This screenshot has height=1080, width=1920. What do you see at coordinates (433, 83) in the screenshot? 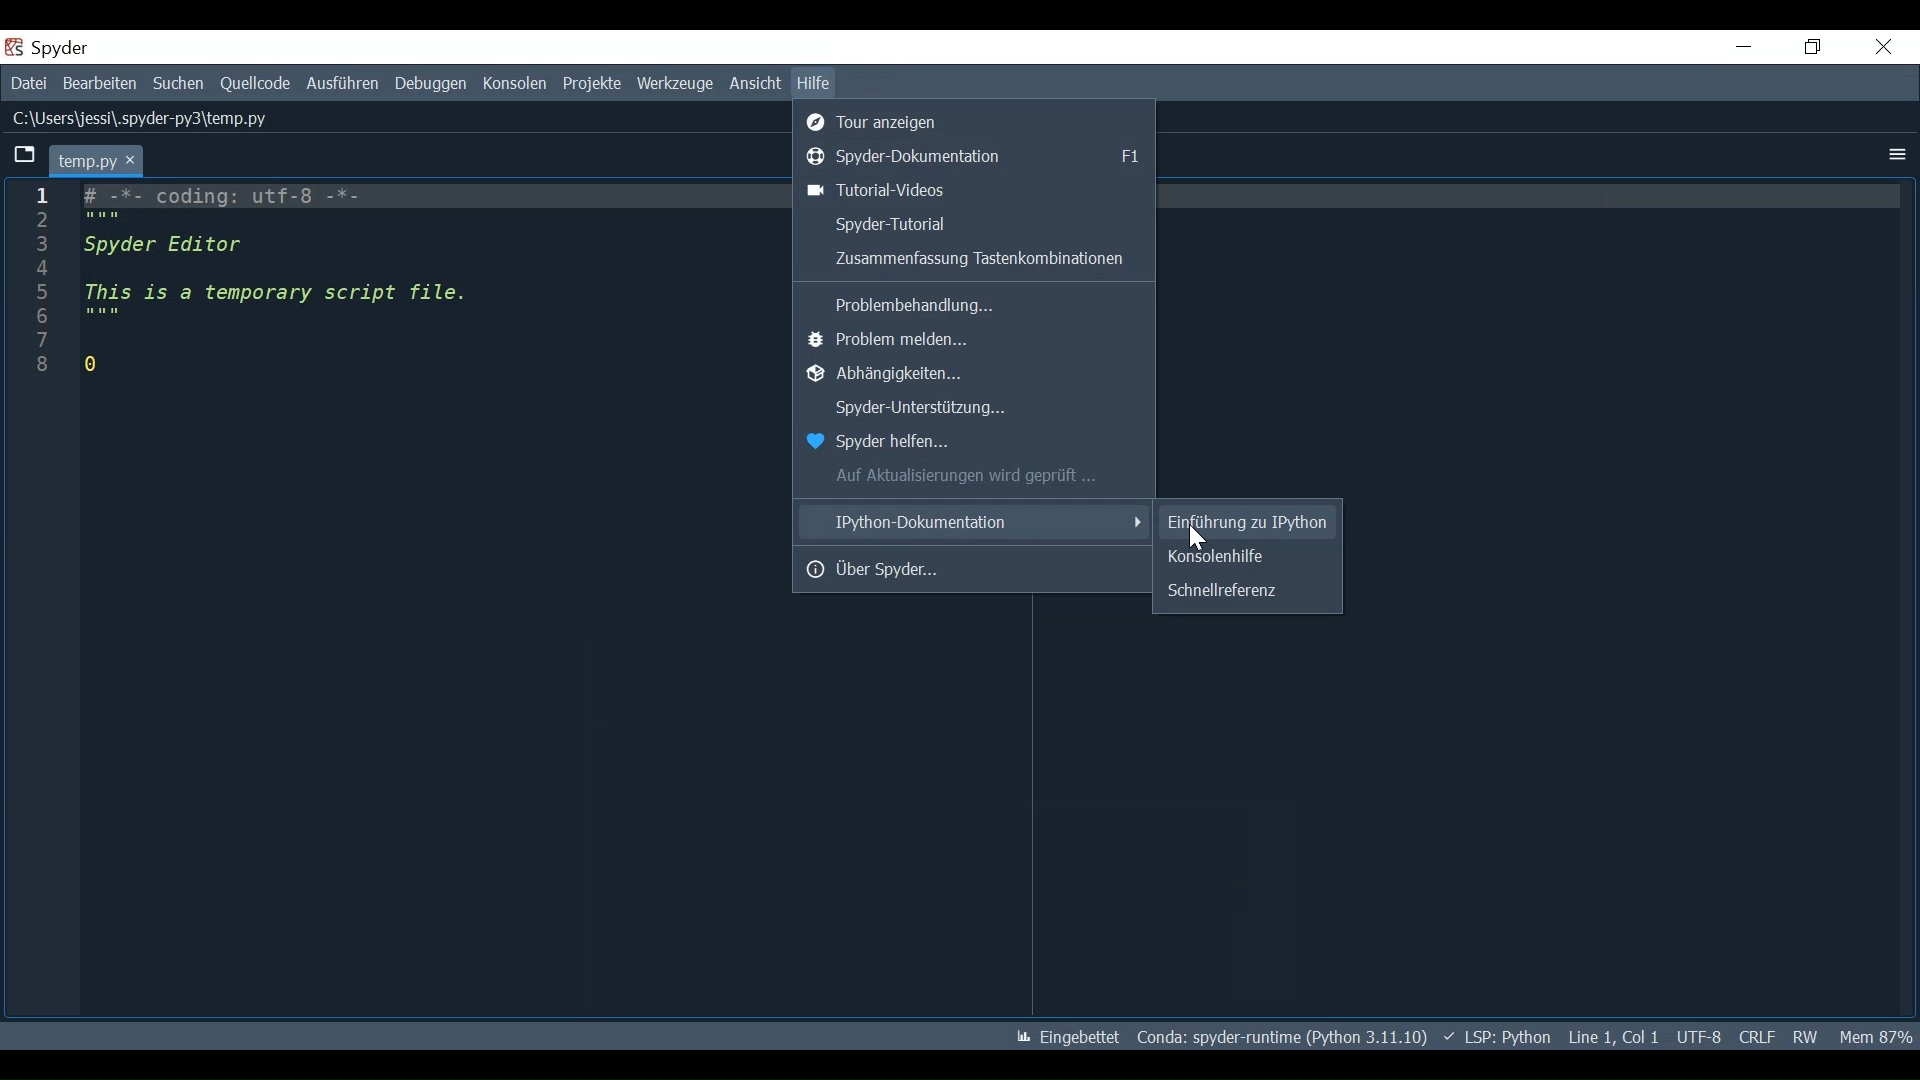
I see `Debugger` at bounding box center [433, 83].